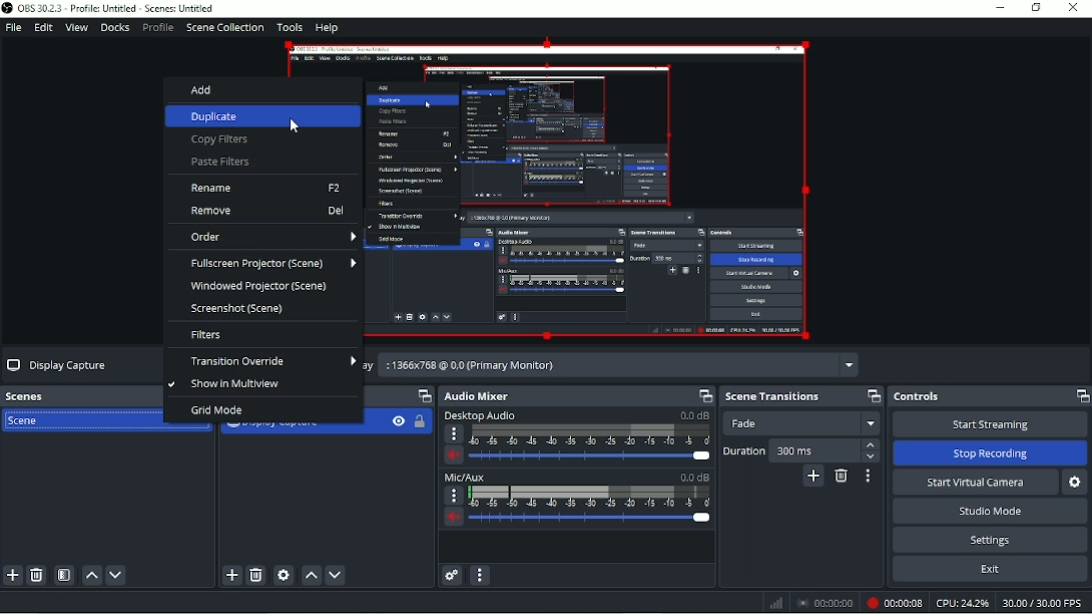 This screenshot has height=614, width=1092. I want to click on Video, so click(588, 192).